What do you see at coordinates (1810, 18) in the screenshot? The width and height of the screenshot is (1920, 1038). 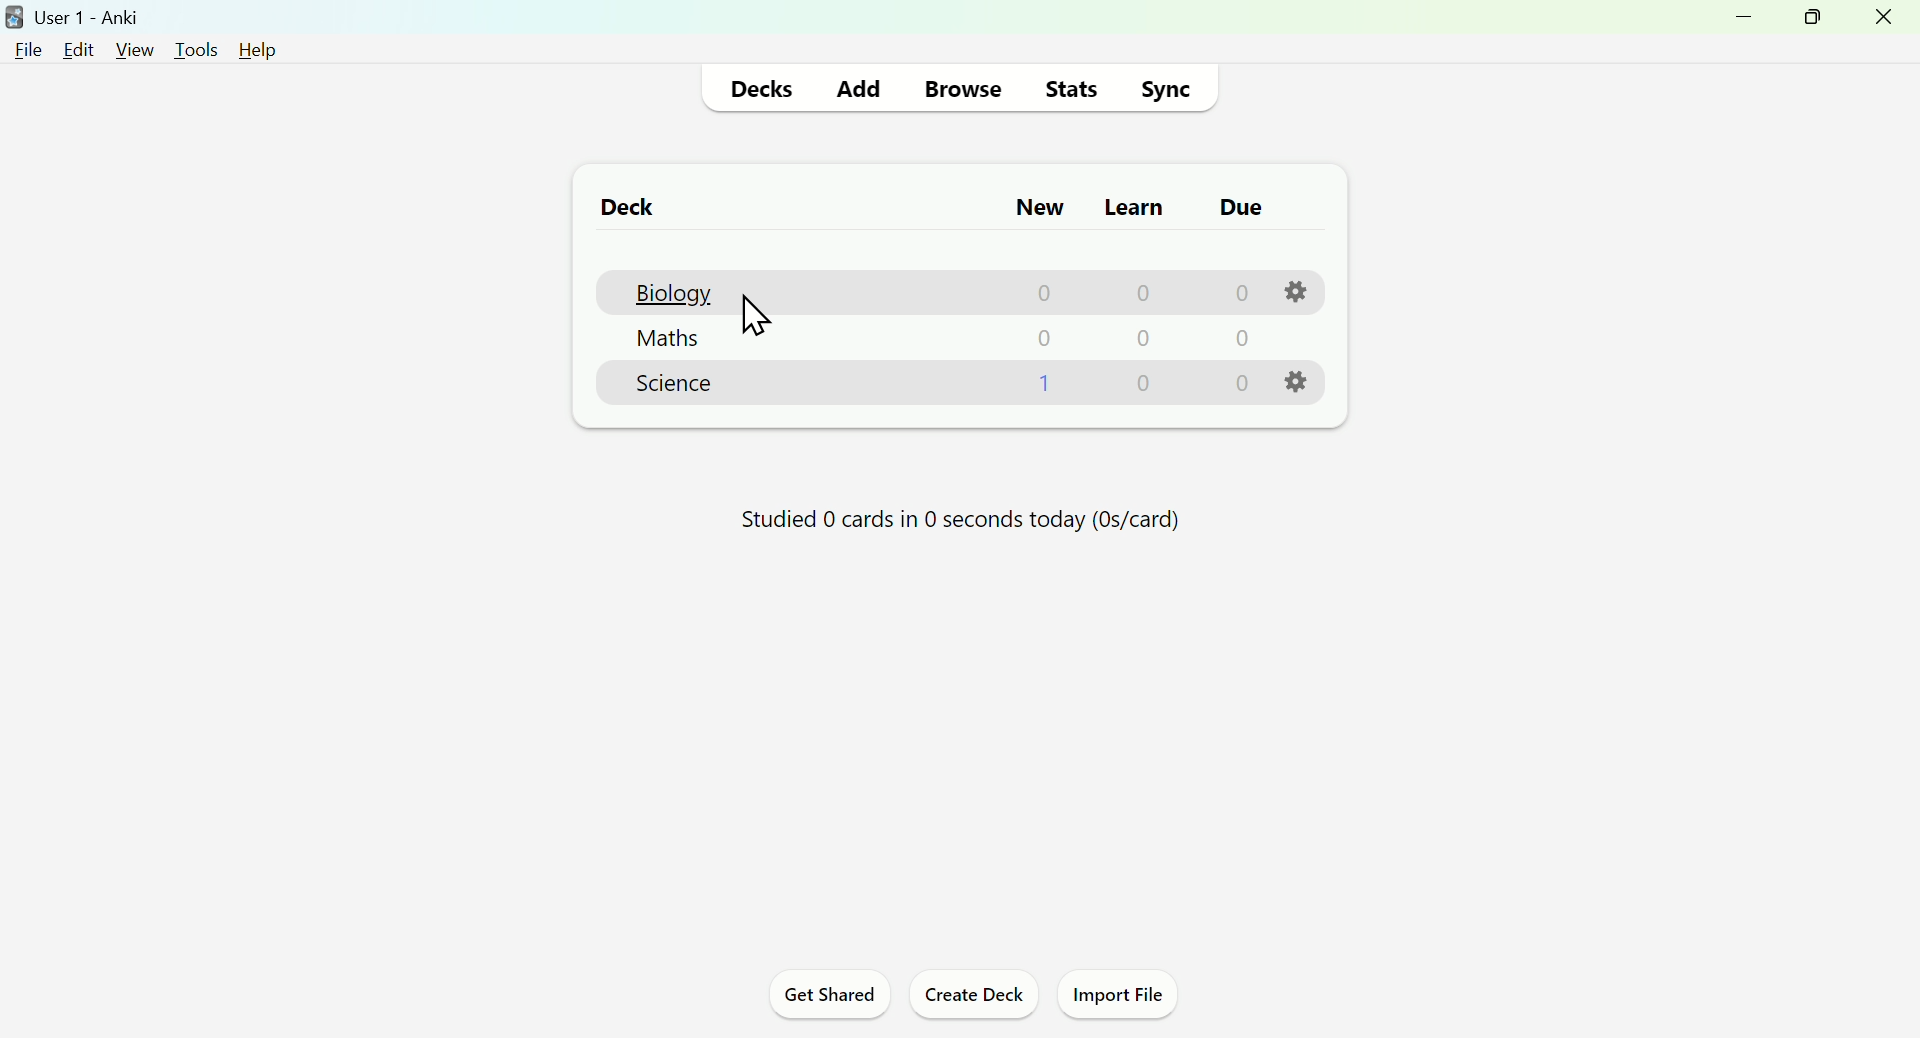 I see `maximize` at bounding box center [1810, 18].